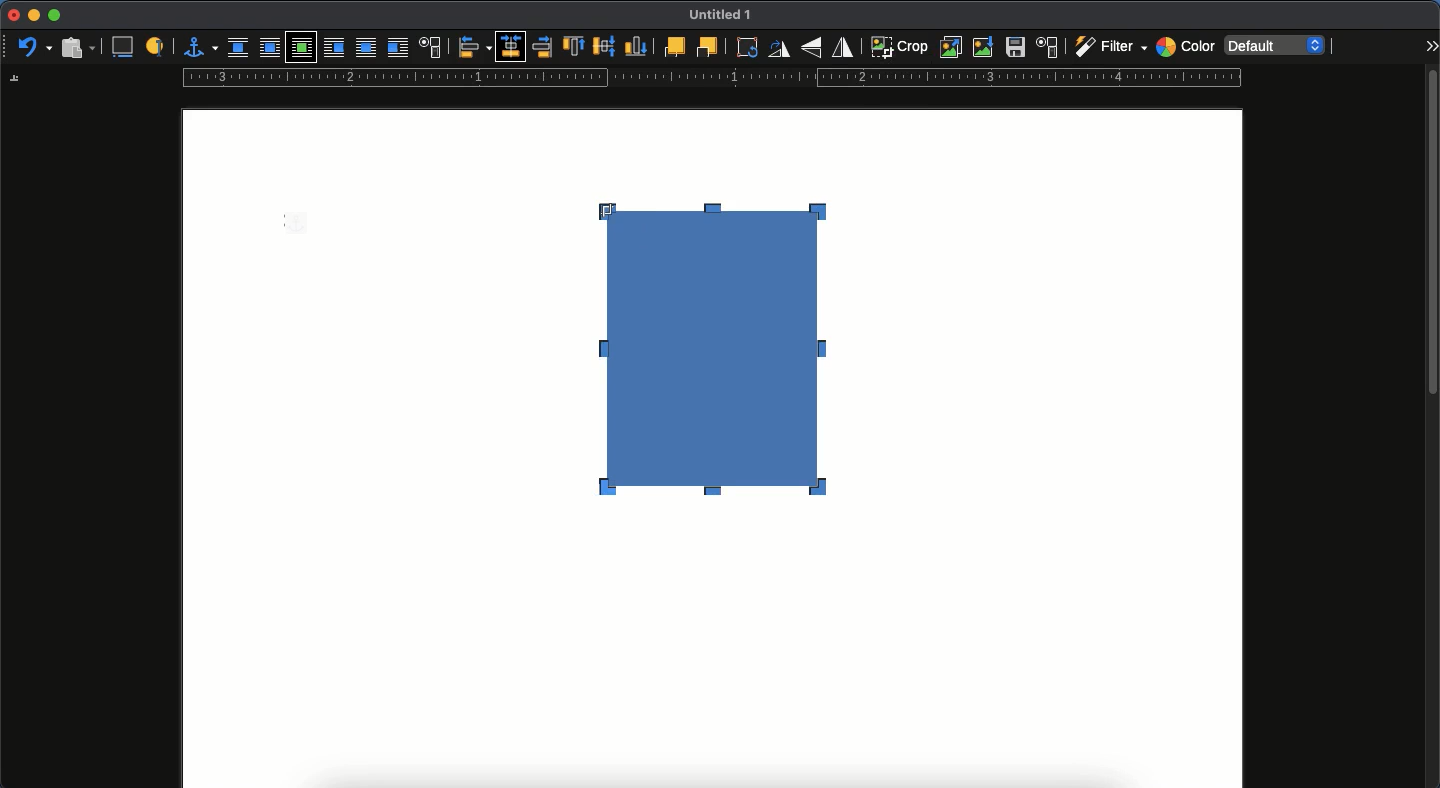 Image resolution: width=1440 pixels, height=788 pixels. I want to click on compress, so click(984, 47).